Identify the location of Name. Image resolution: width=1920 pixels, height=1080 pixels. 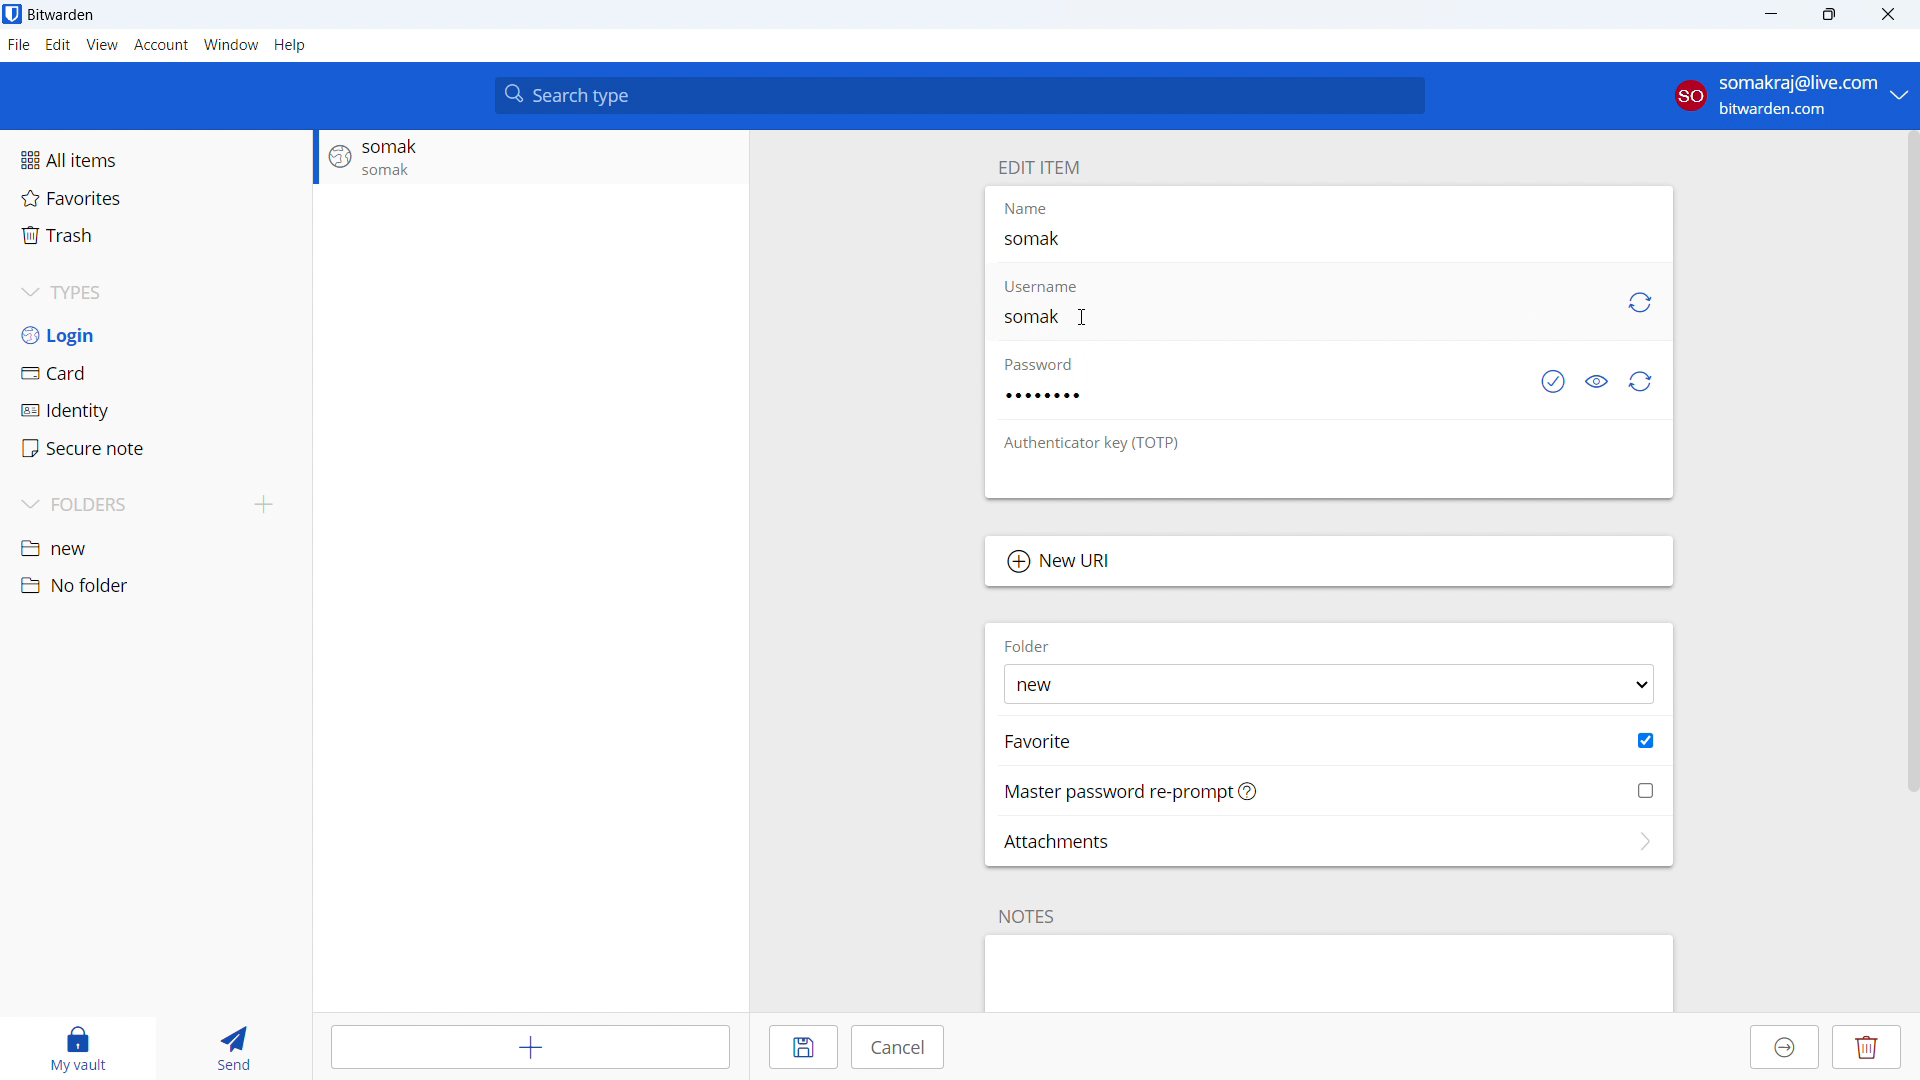
(1035, 211).